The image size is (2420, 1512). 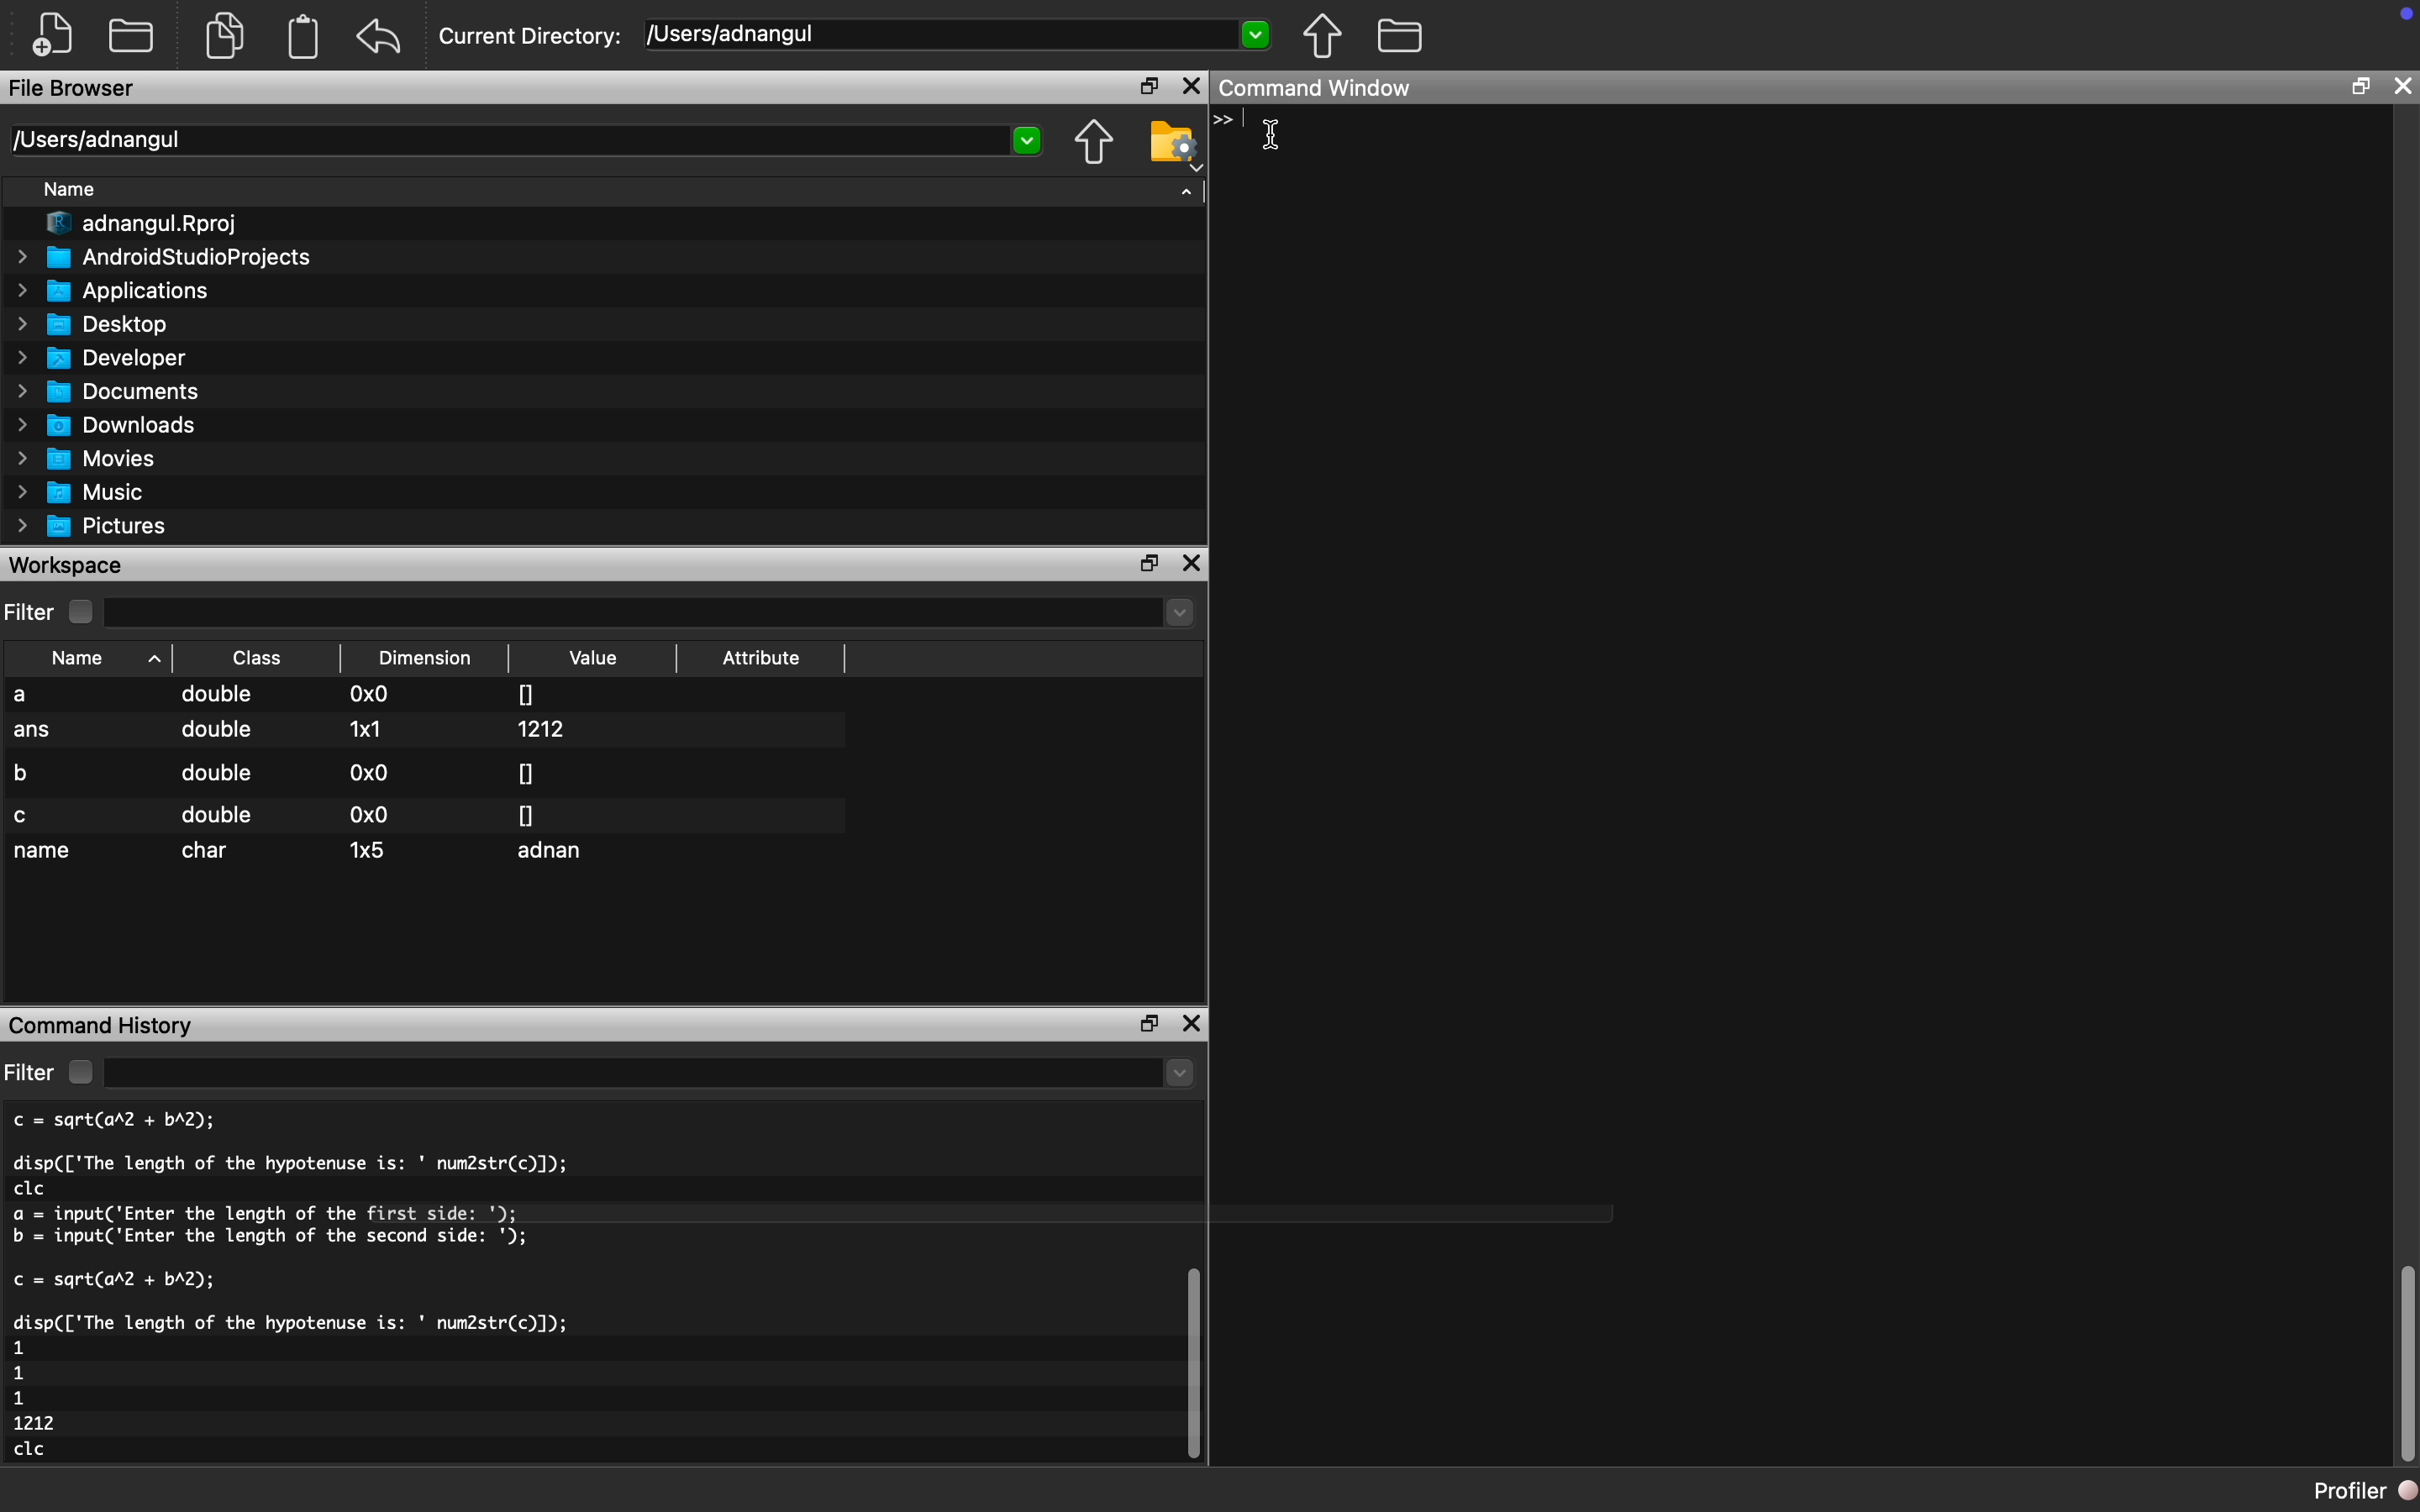 I want to click on c, so click(x=25, y=816).